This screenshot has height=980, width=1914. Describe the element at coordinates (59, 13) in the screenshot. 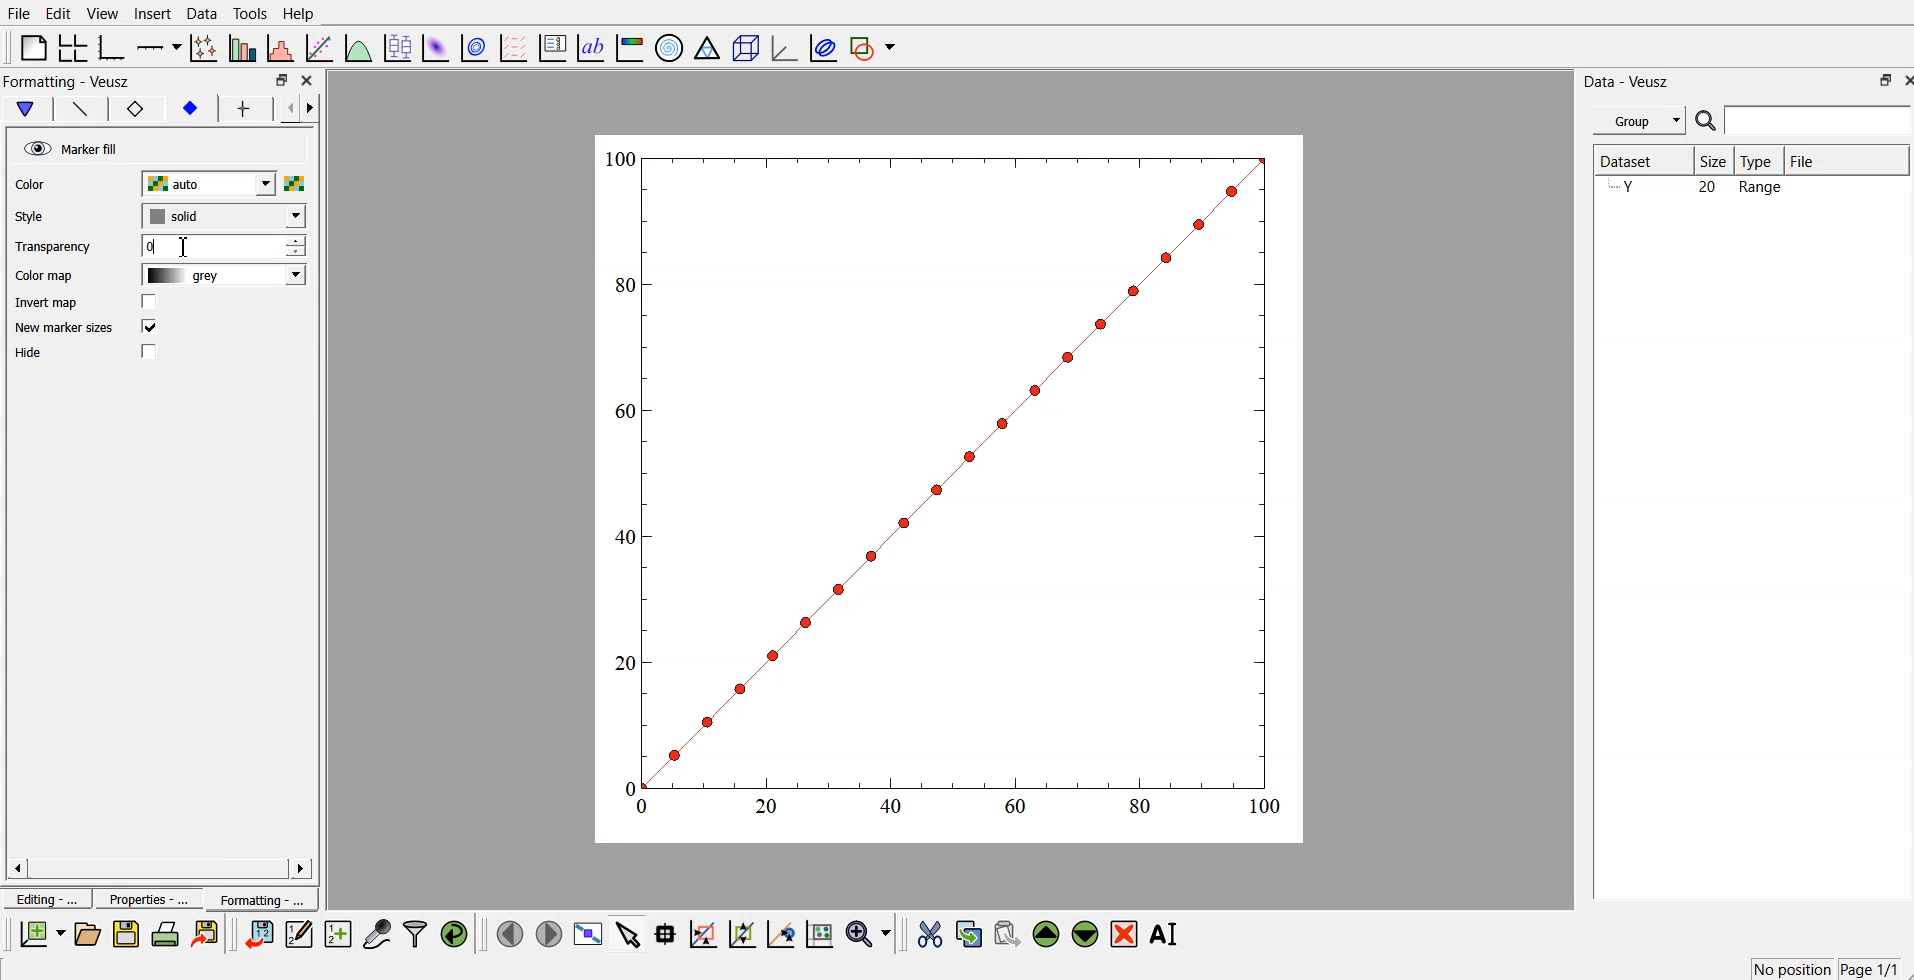

I see `Edit` at that location.